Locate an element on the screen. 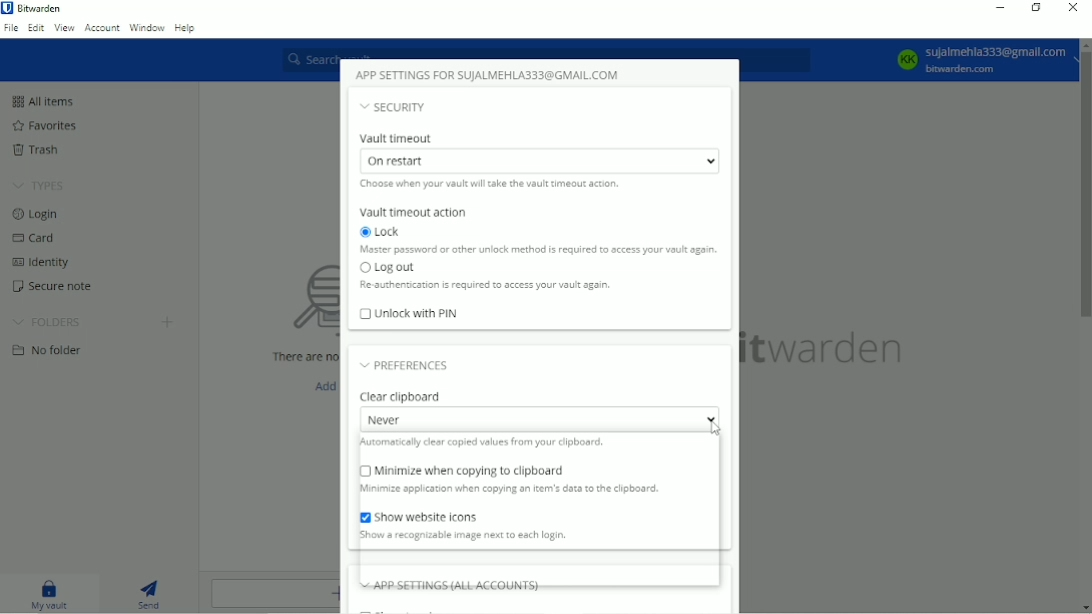  All items is located at coordinates (52, 98).